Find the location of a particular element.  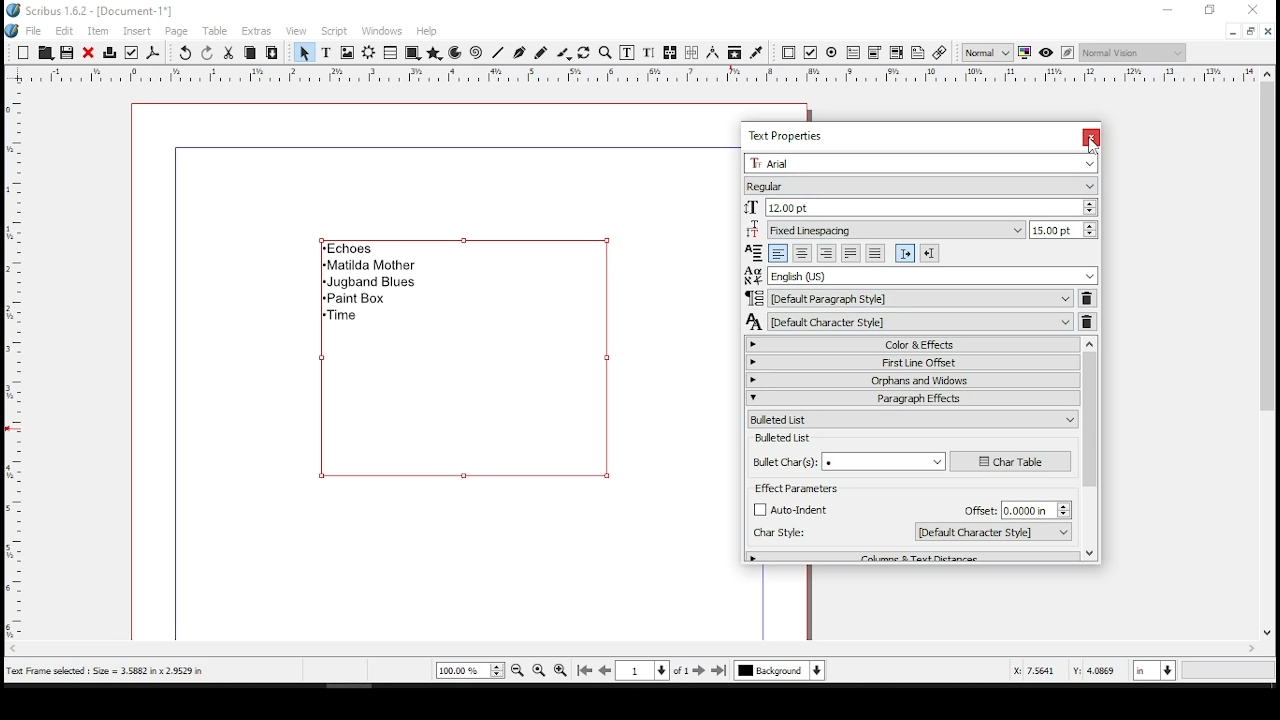

restore is located at coordinates (1211, 10).